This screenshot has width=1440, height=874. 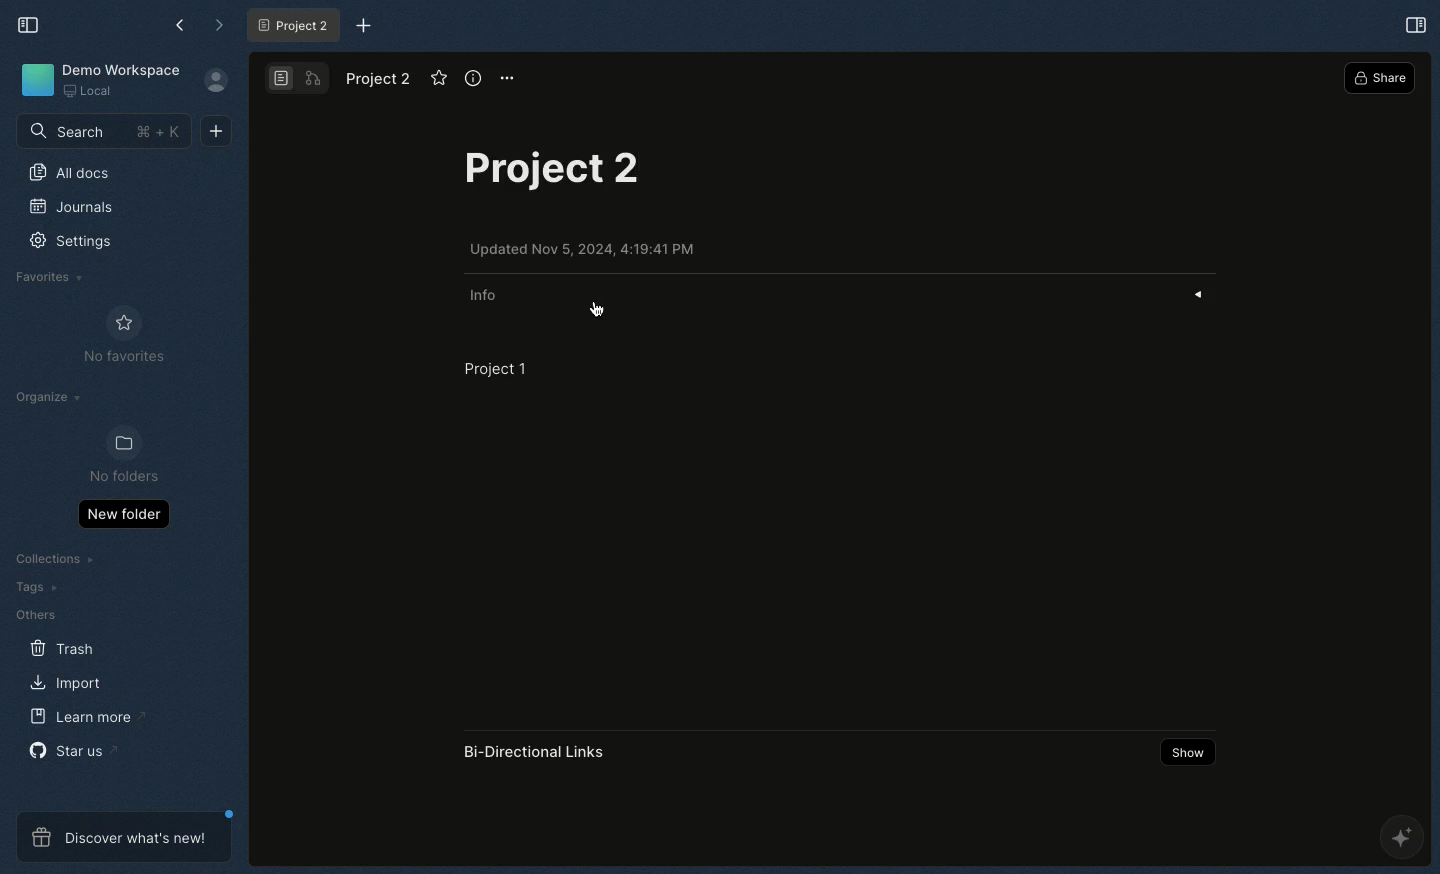 What do you see at coordinates (51, 278) in the screenshot?
I see `Favourites` at bounding box center [51, 278].